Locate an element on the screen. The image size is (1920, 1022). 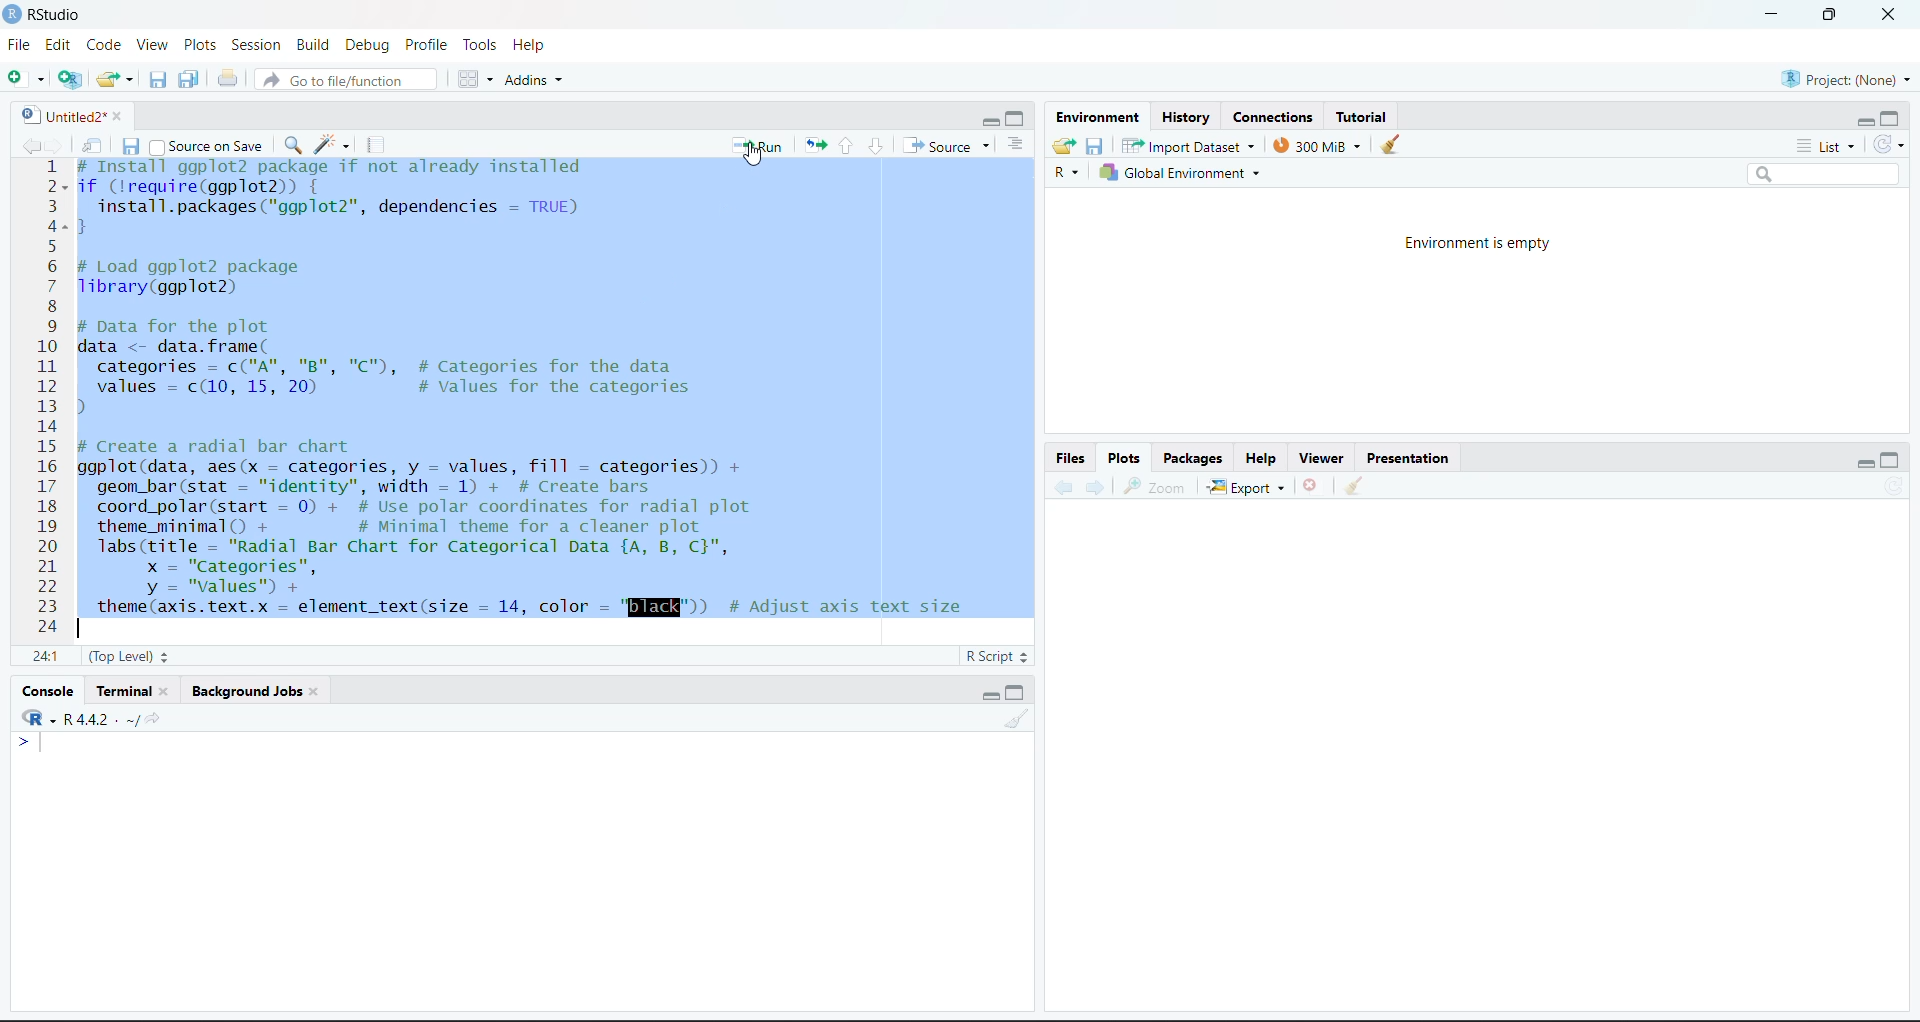
load workspace is located at coordinates (1064, 145).